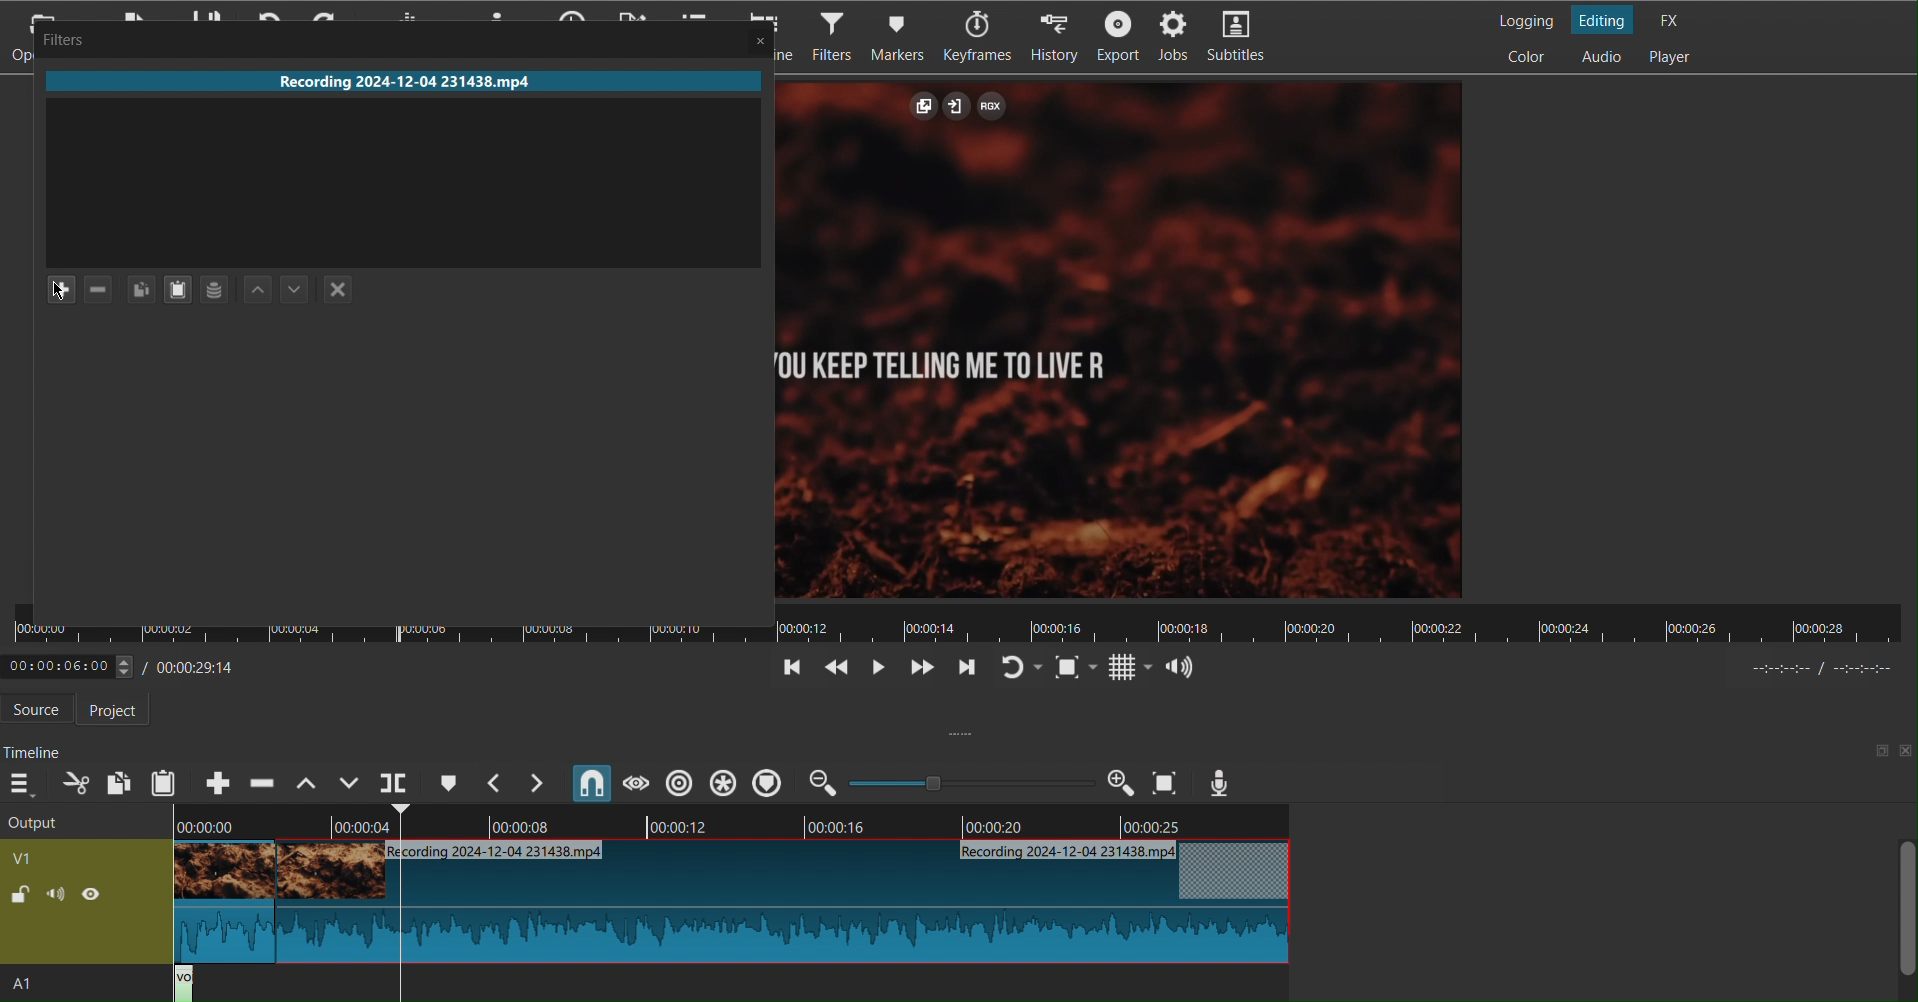 Image resolution: width=1918 pixels, height=1002 pixels. I want to click on Move Back, so click(833, 670).